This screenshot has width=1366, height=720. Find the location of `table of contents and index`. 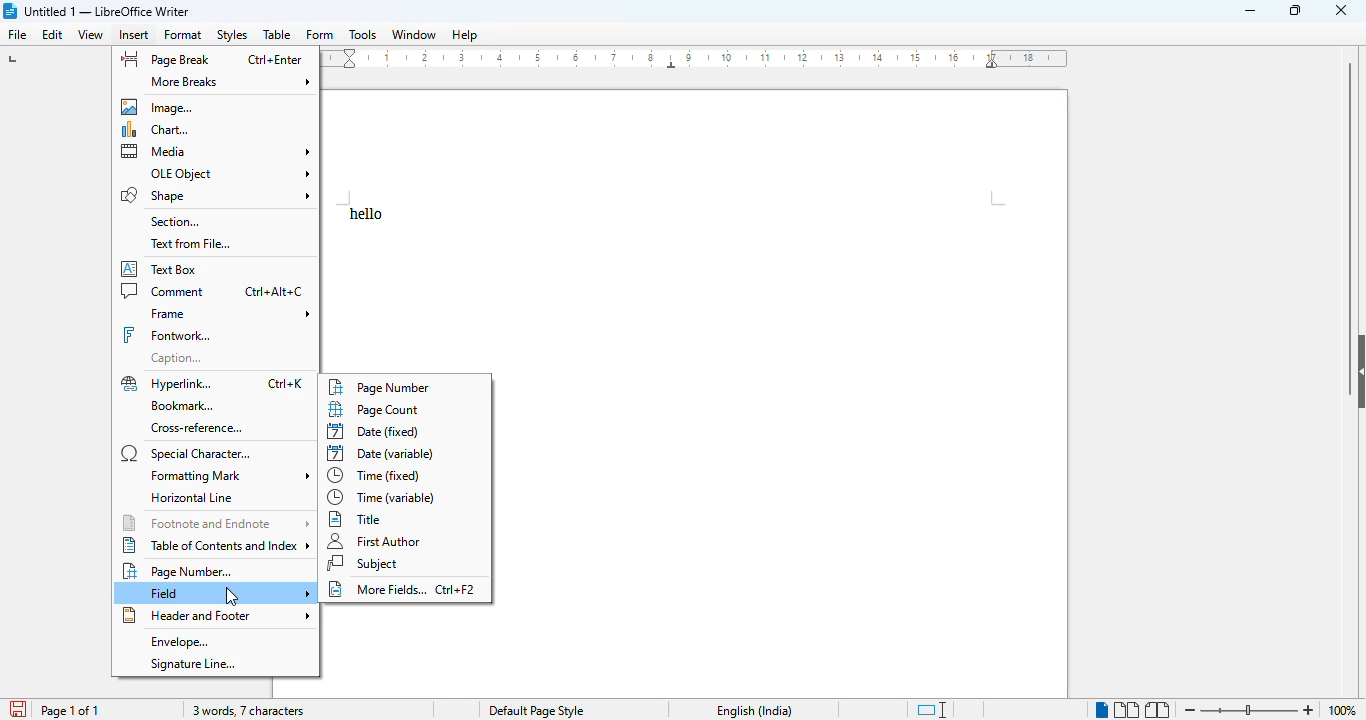

table of contents and index is located at coordinates (219, 545).